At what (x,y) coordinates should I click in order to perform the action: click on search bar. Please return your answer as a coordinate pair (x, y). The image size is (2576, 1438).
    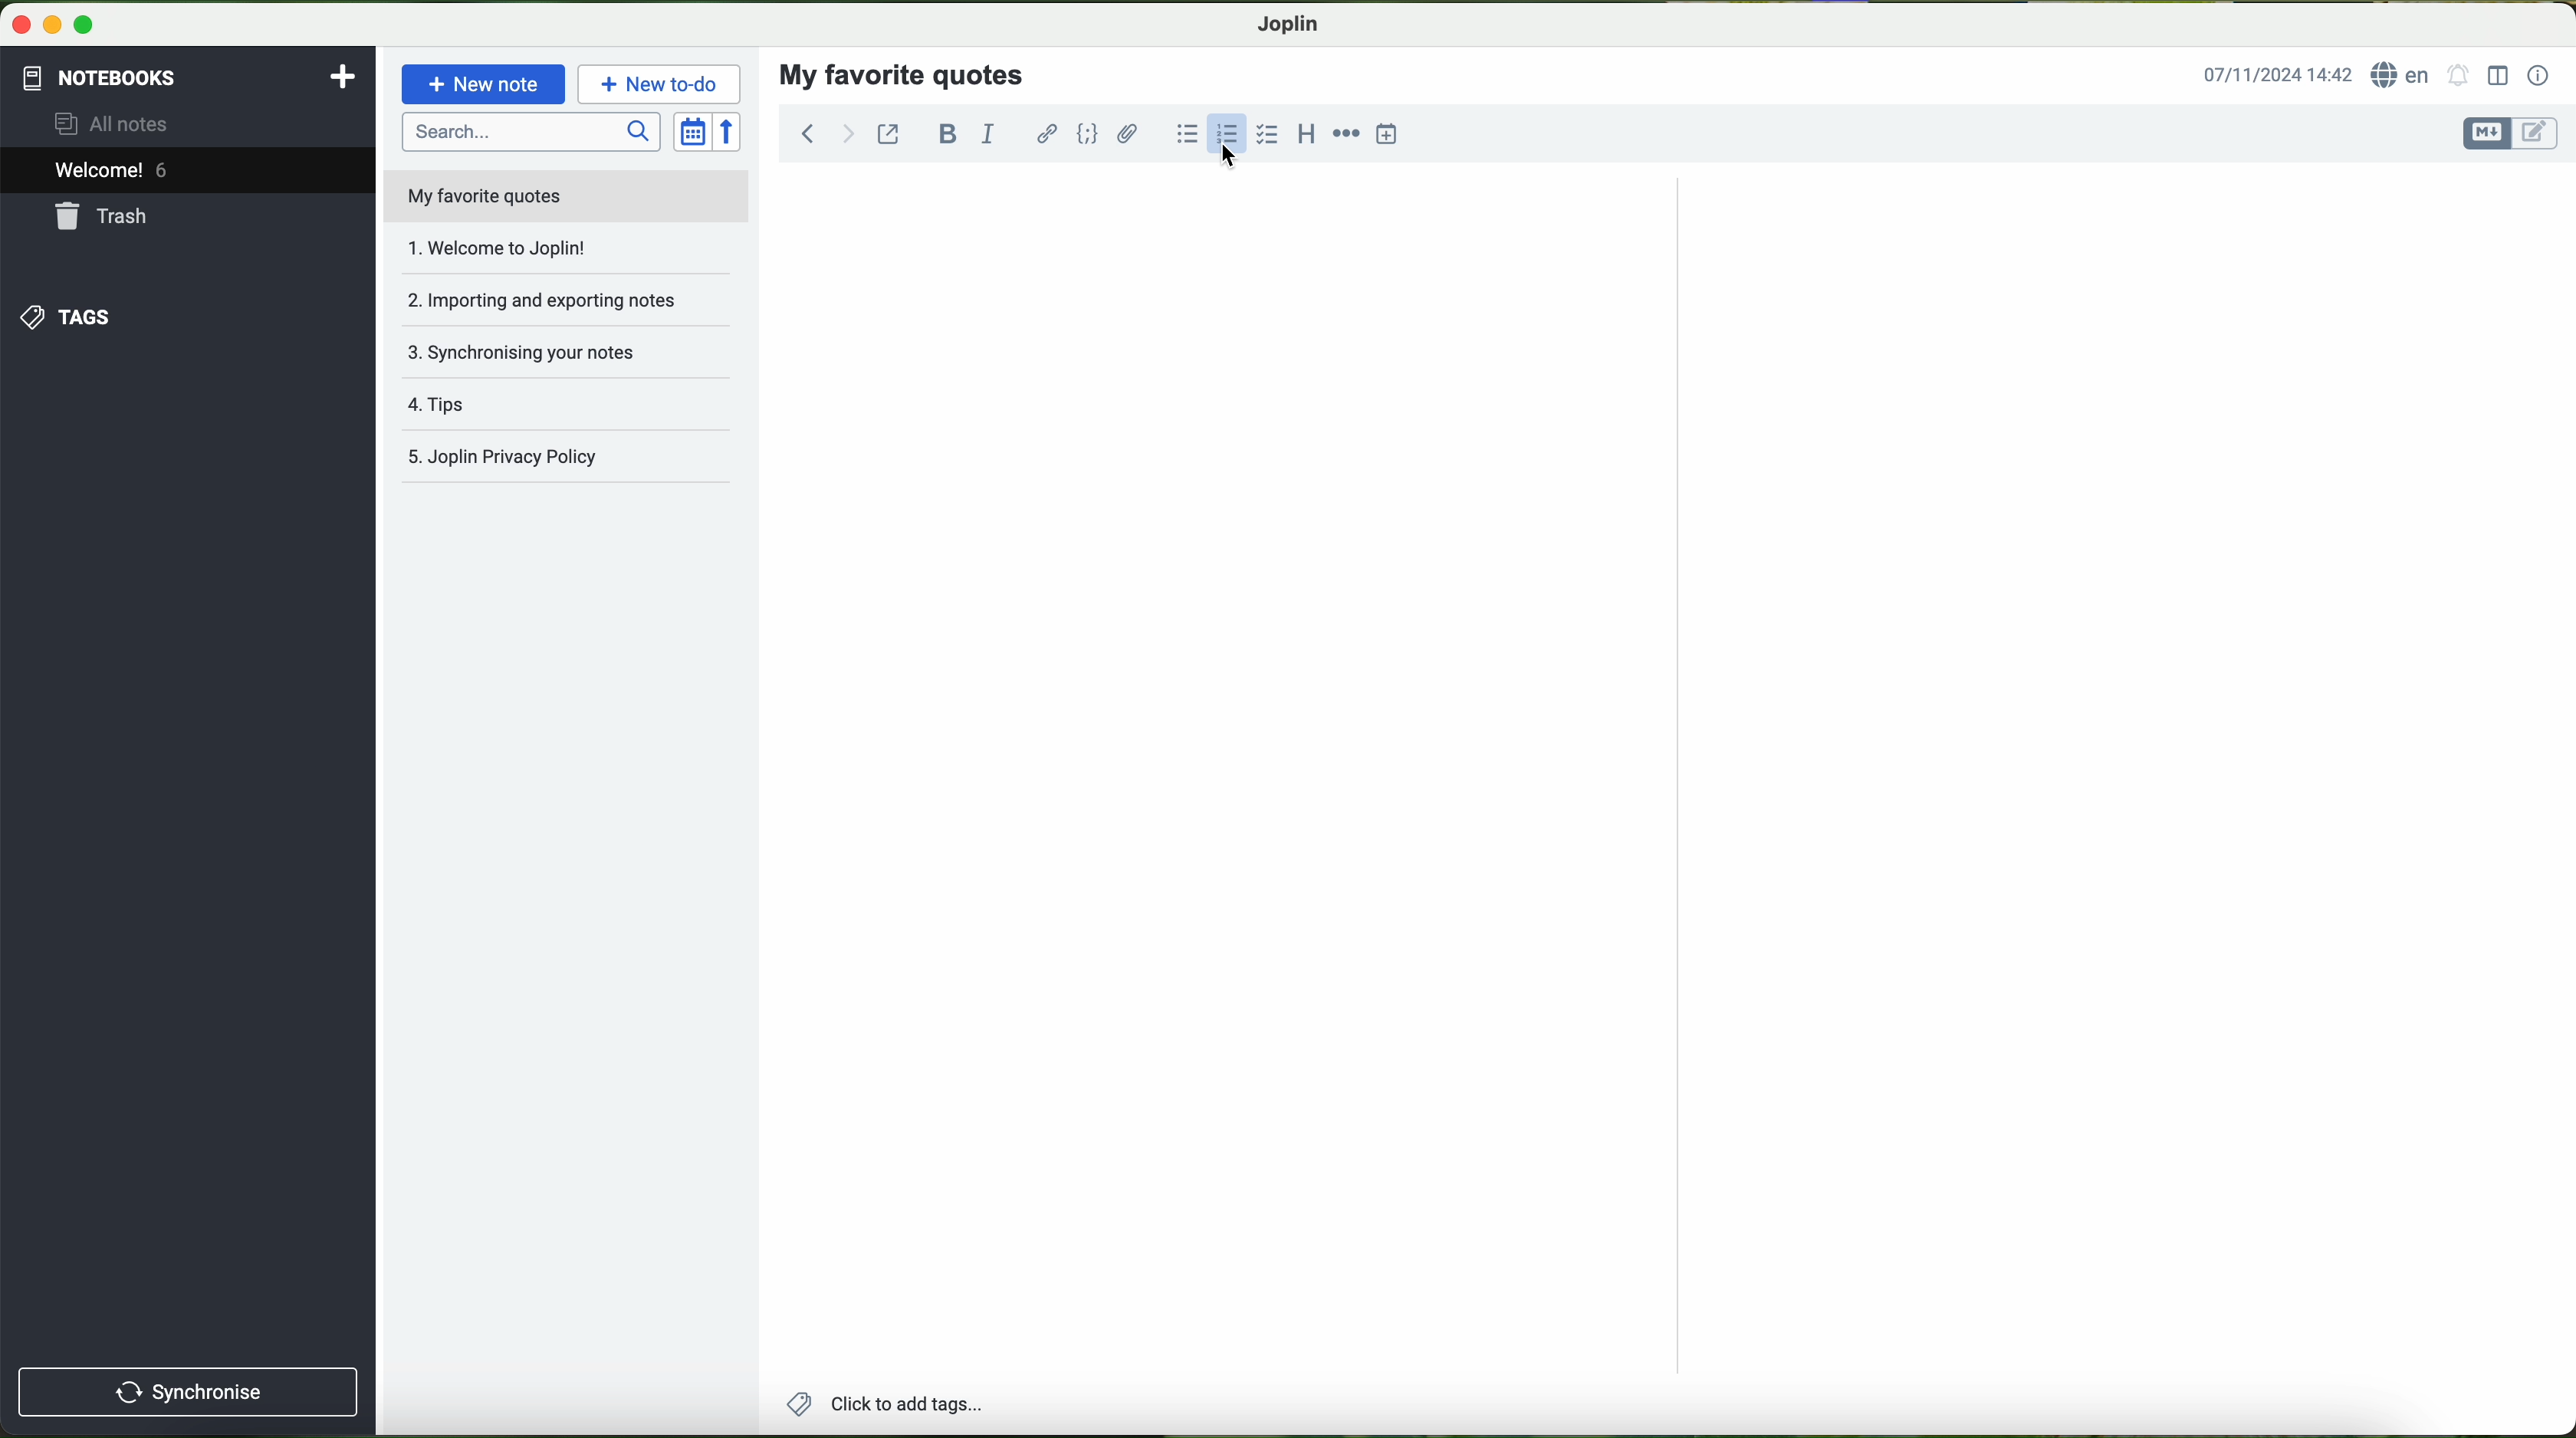
    Looking at the image, I should click on (528, 130).